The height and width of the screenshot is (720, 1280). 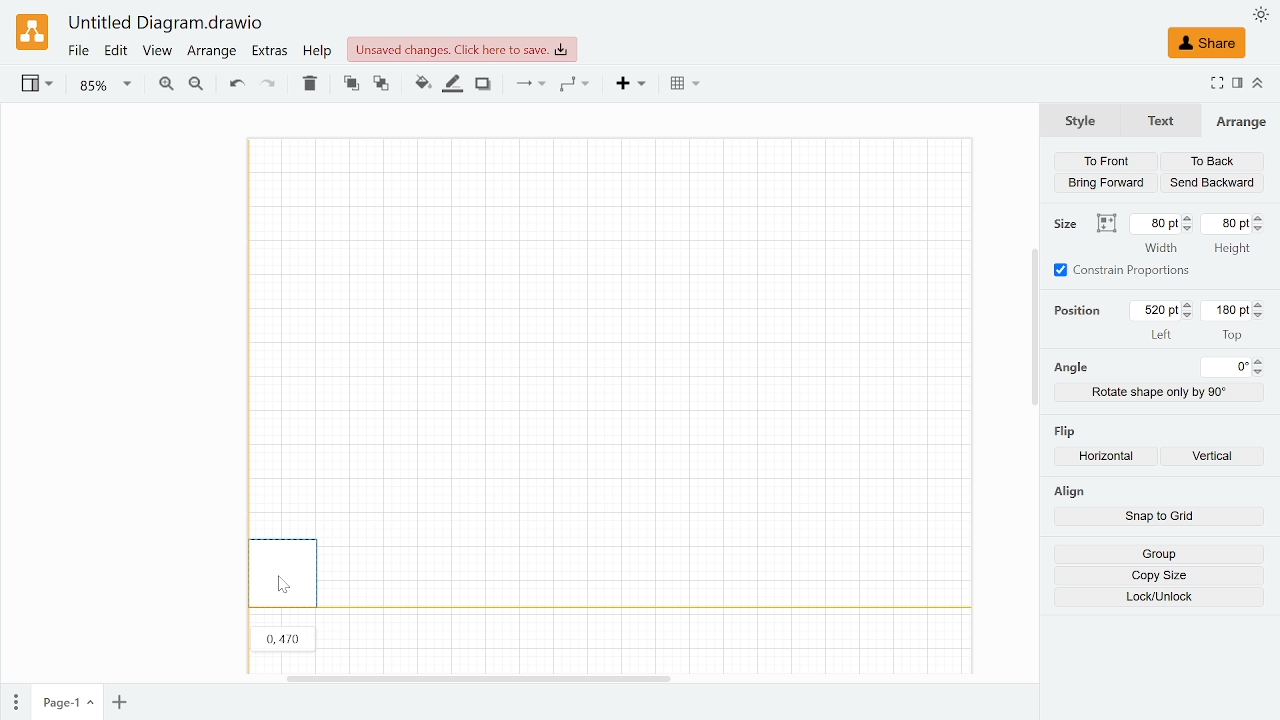 I want to click on Current top, so click(x=1226, y=310).